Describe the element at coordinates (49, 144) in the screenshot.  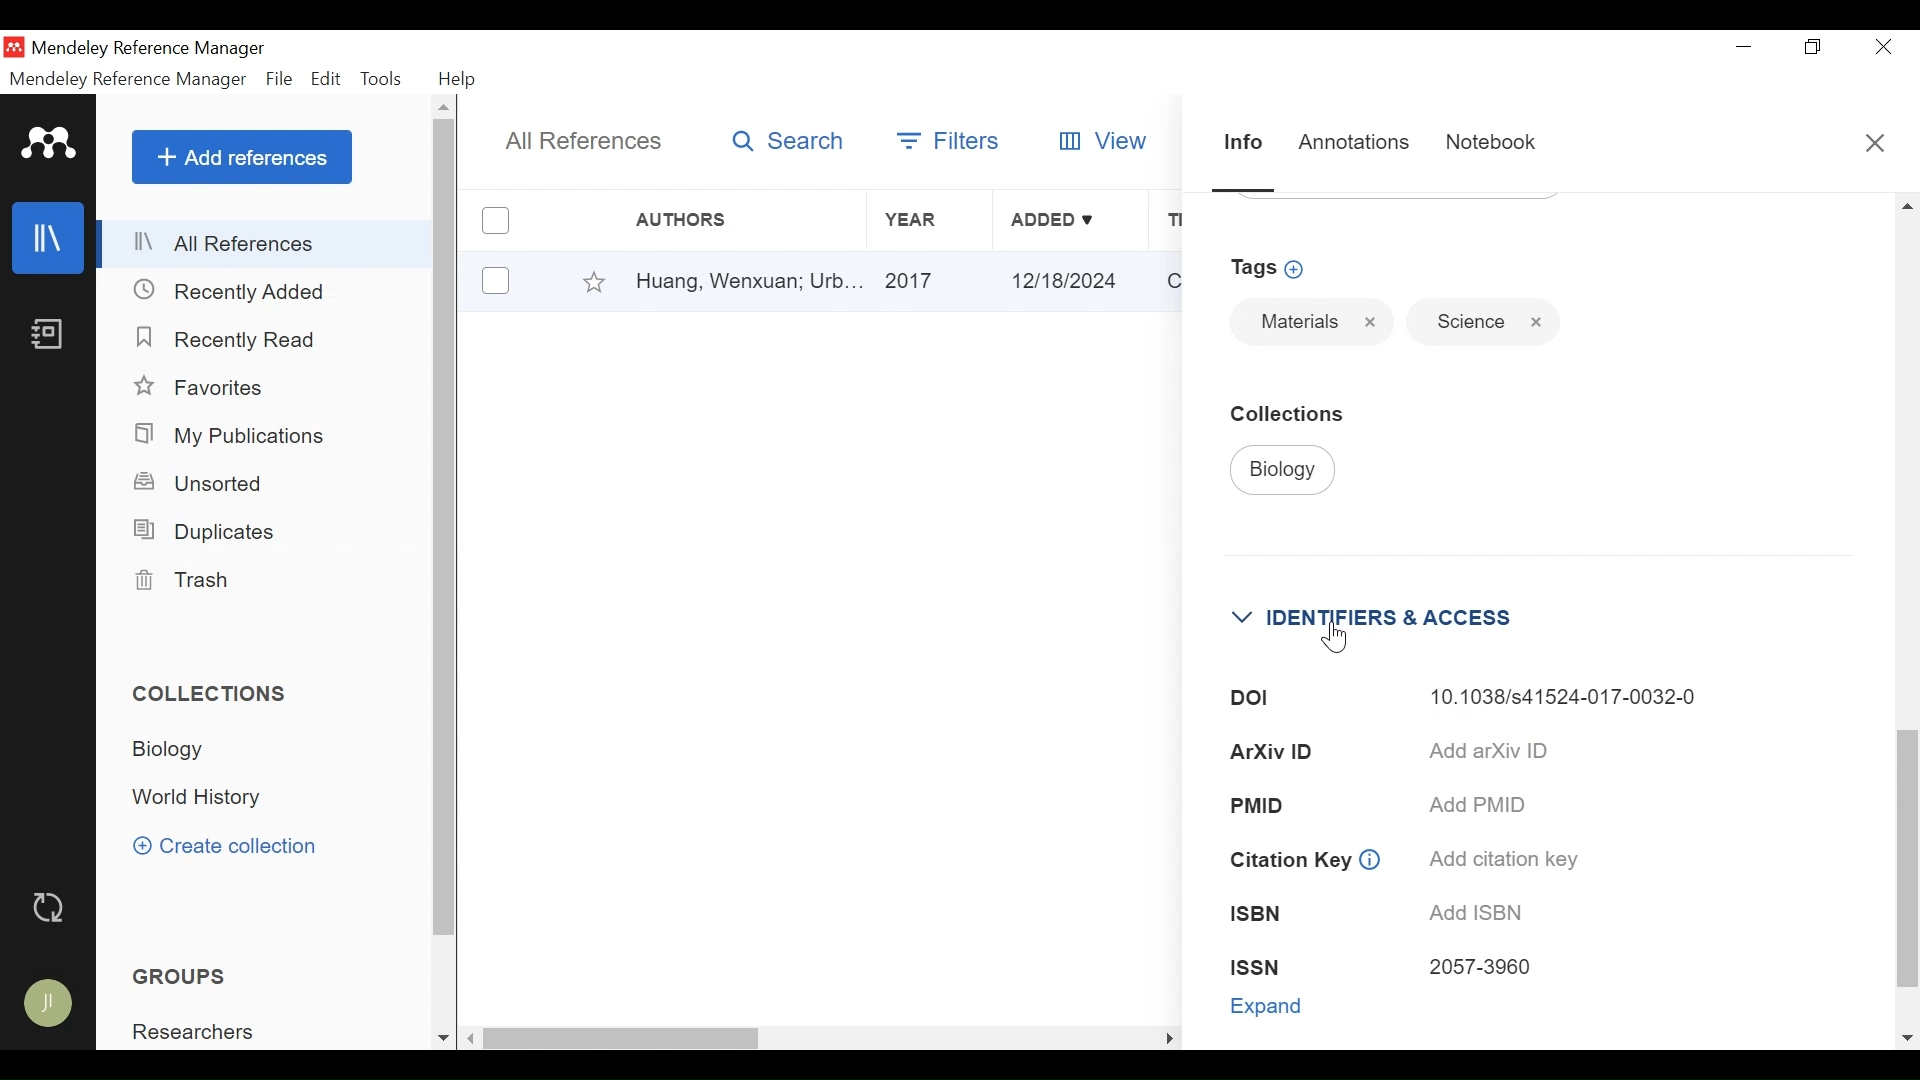
I see `Mendeley ` at that location.